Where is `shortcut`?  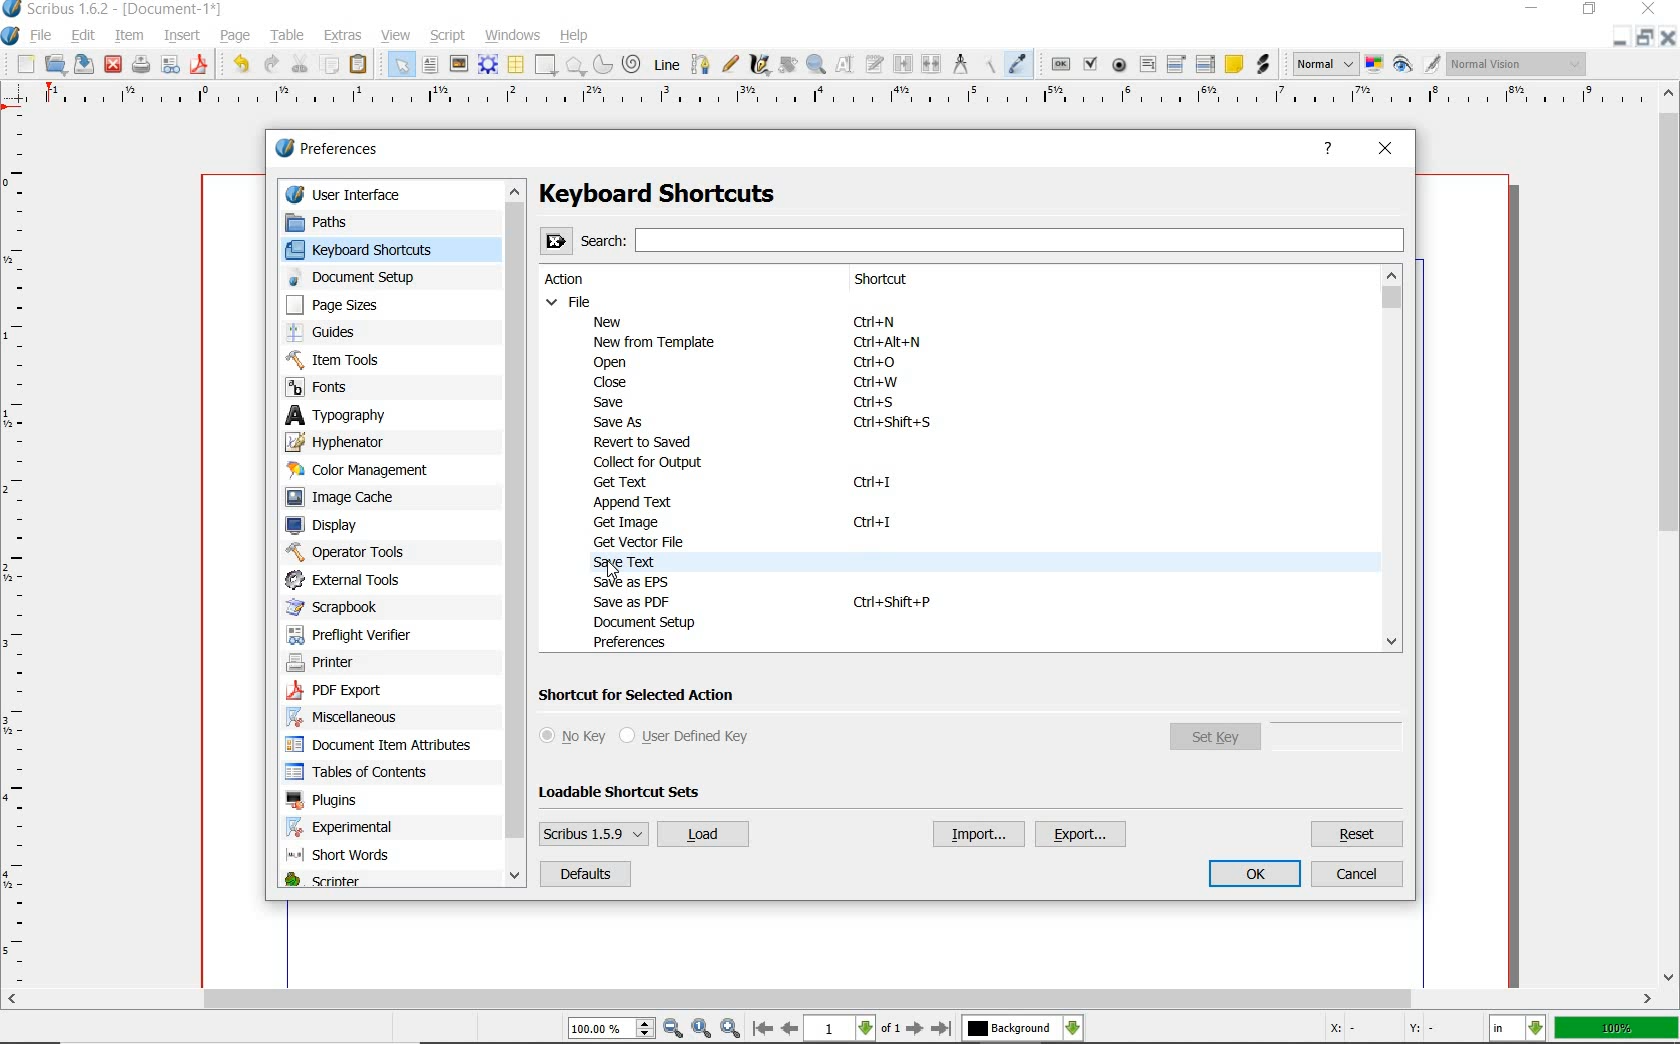 shortcut is located at coordinates (901, 279).